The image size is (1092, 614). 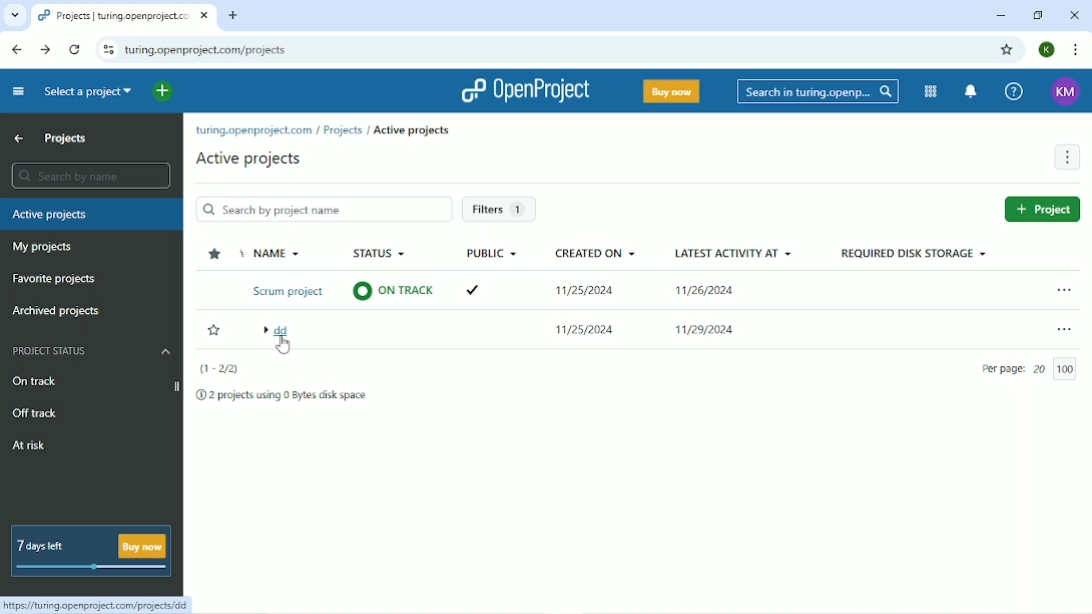 I want to click on Off track, so click(x=40, y=414).